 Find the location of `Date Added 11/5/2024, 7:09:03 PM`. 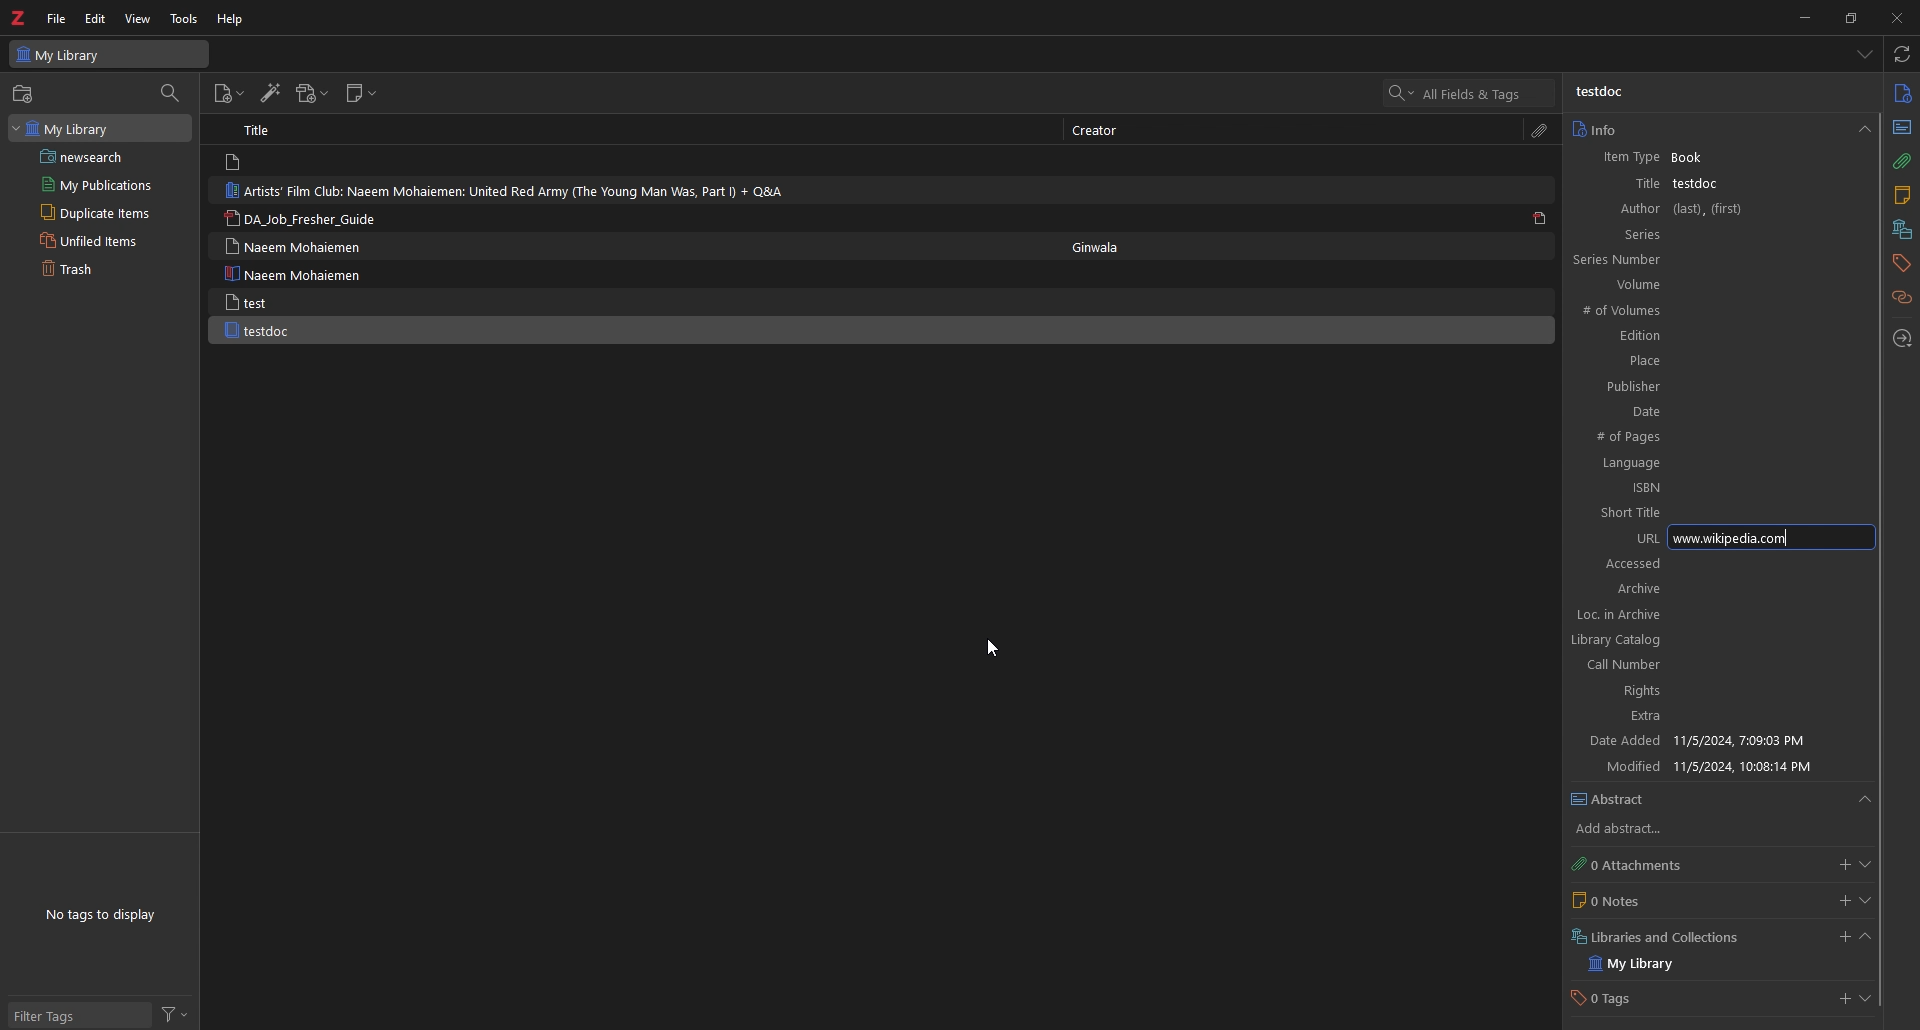

Date Added 11/5/2024, 7:09:03 PM is located at coordinates (1714, 742).